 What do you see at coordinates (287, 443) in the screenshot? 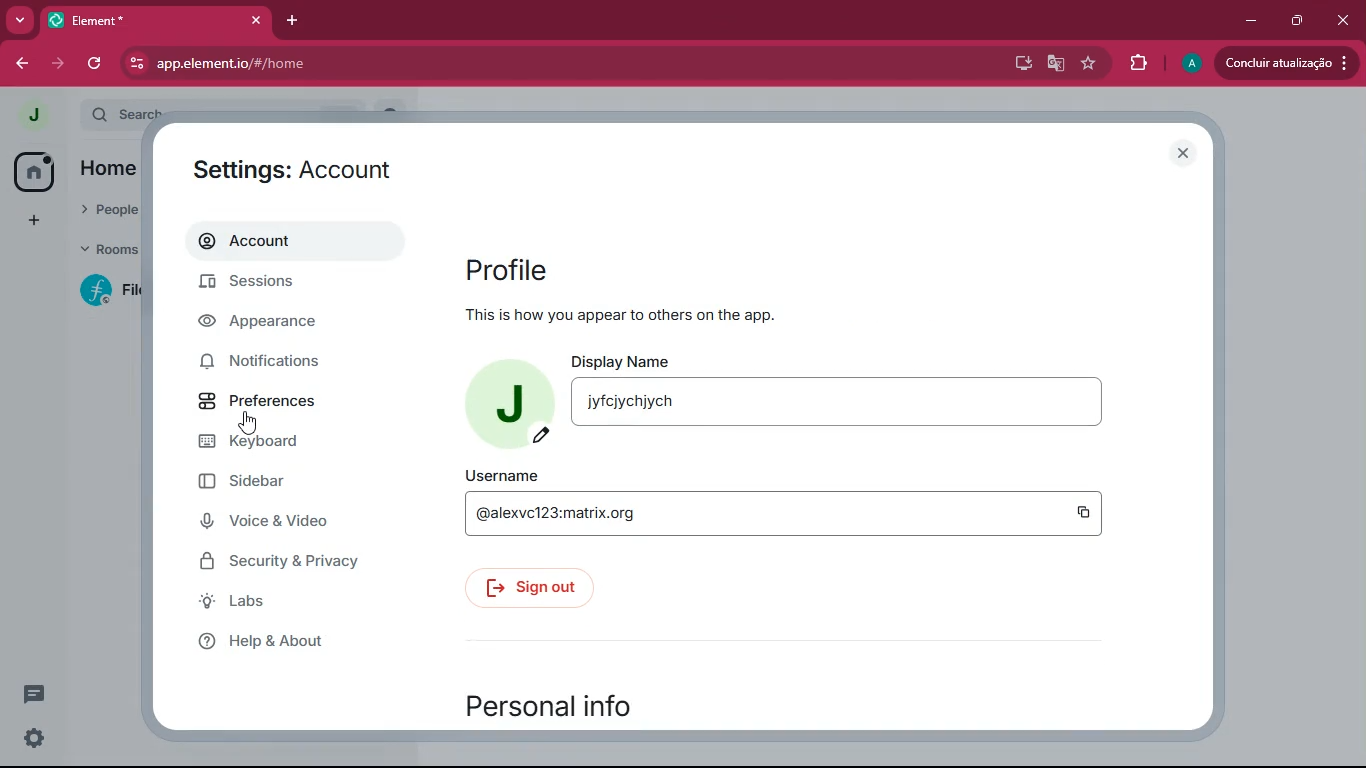
I see `keyboard` at bounding box center [287, 443].